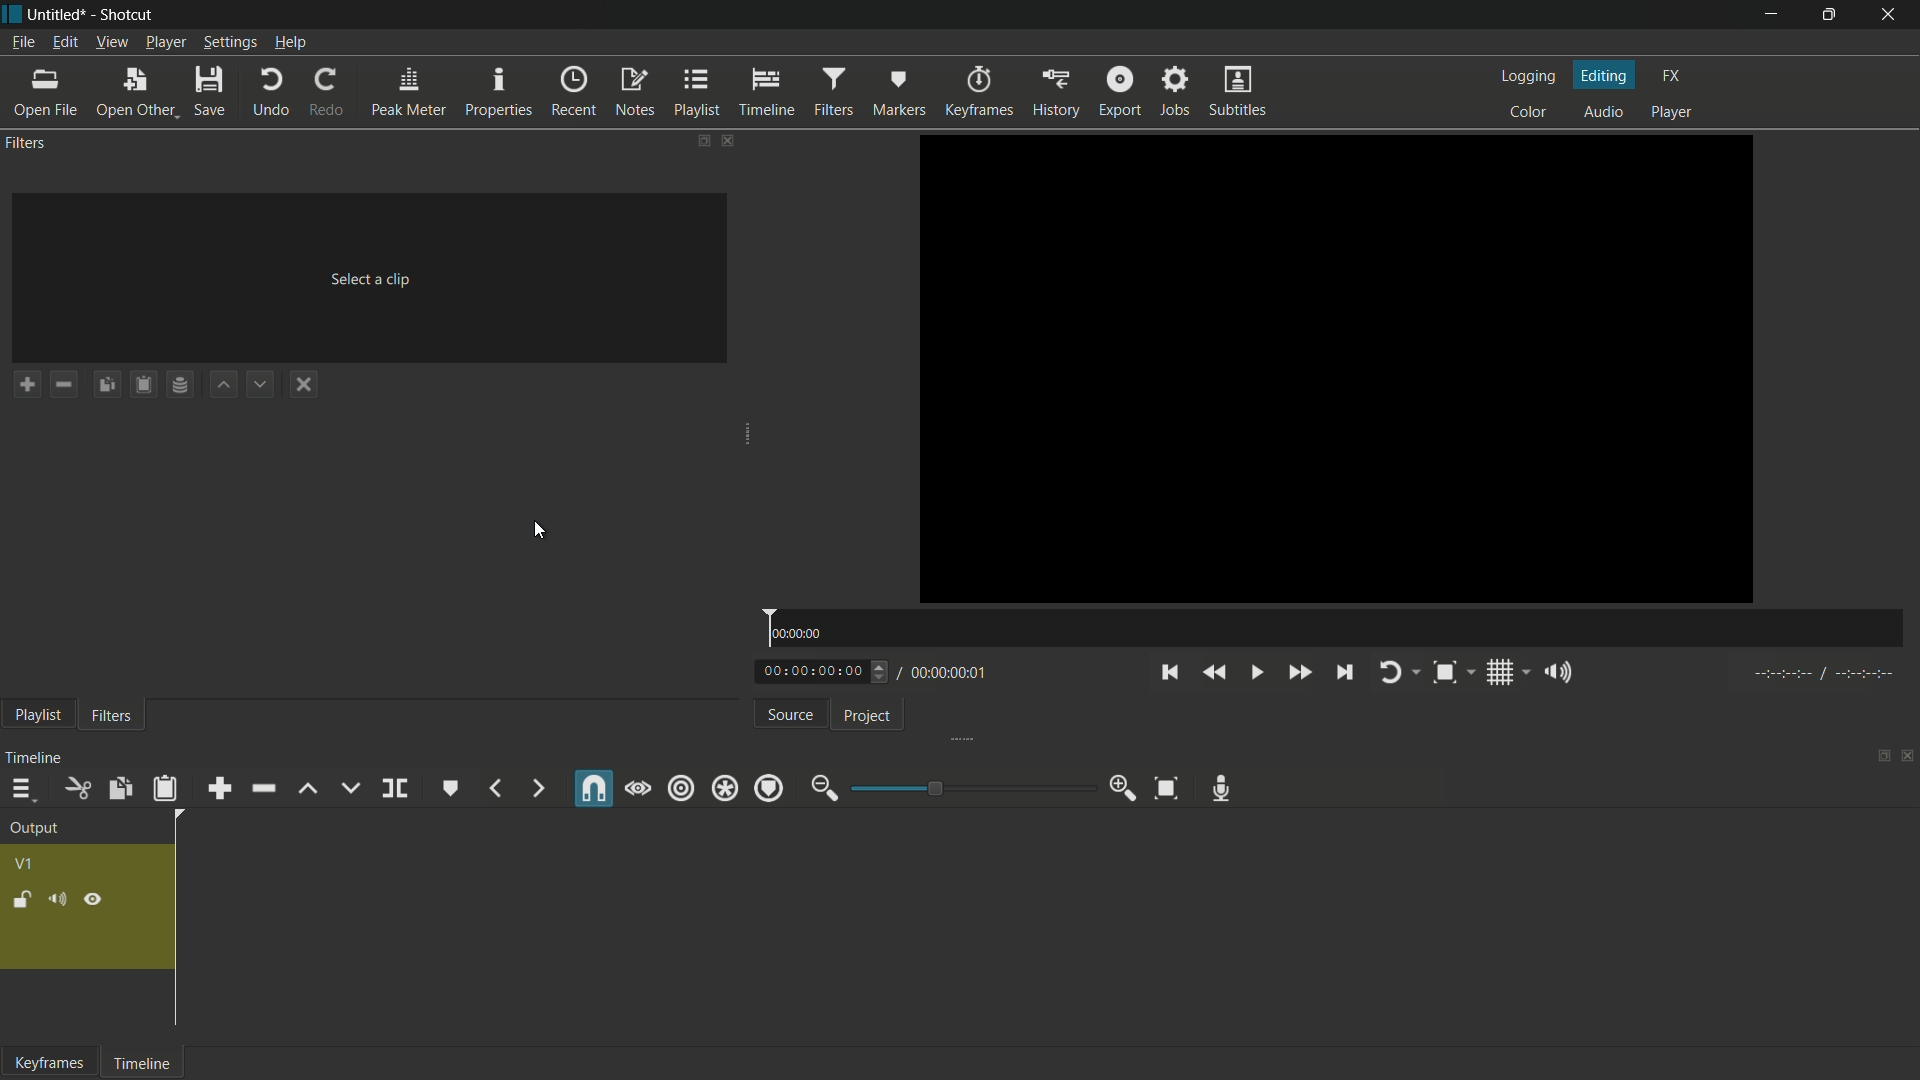  Describe the element at coordinates (263, 788) in the screenshot. I see `delete ripple` at that location.